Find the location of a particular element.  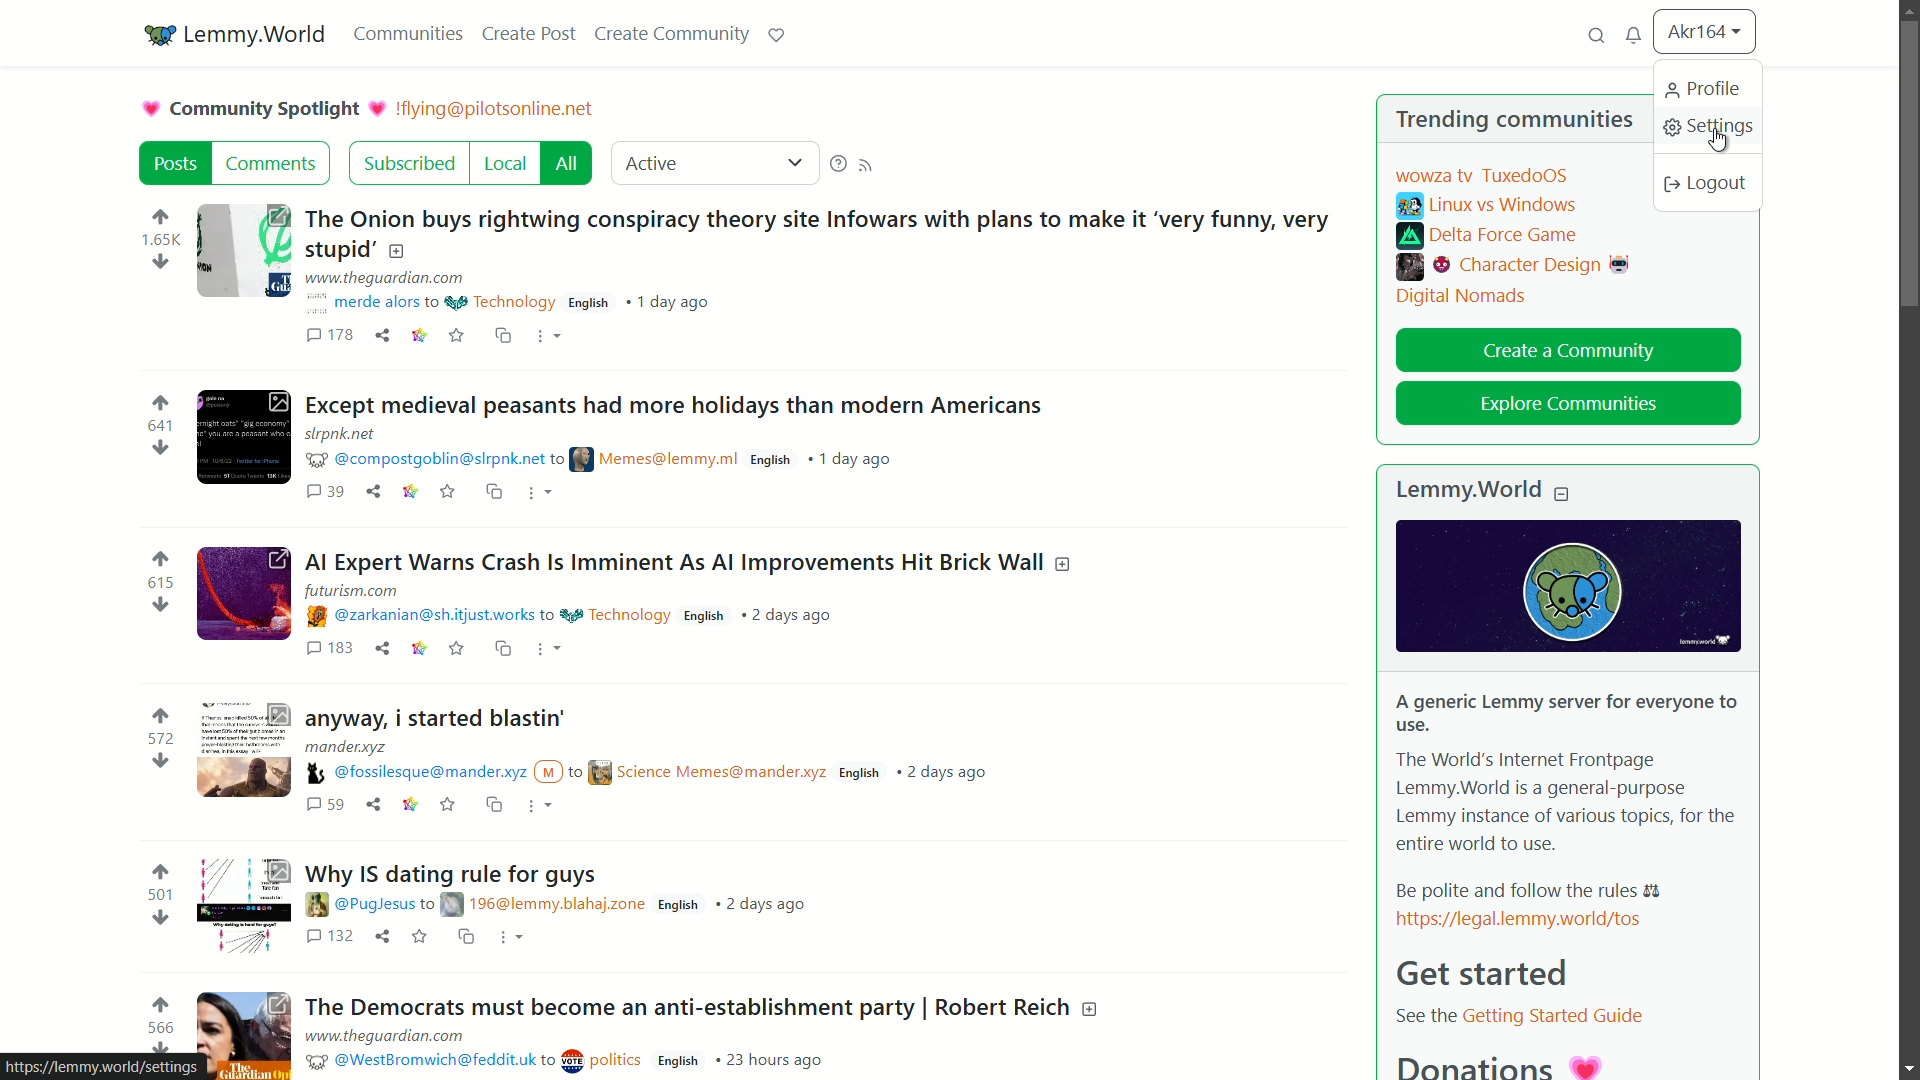

comments is located at coordinates (324, 806).